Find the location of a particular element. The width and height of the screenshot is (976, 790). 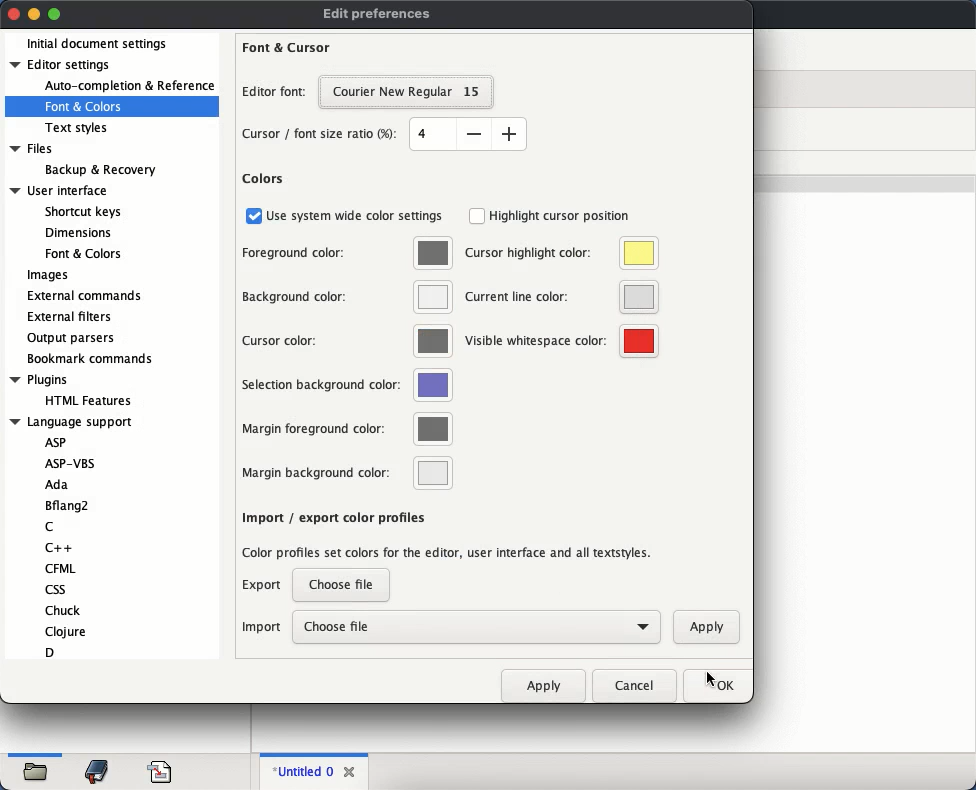

images is located at coordinates (48, 276).